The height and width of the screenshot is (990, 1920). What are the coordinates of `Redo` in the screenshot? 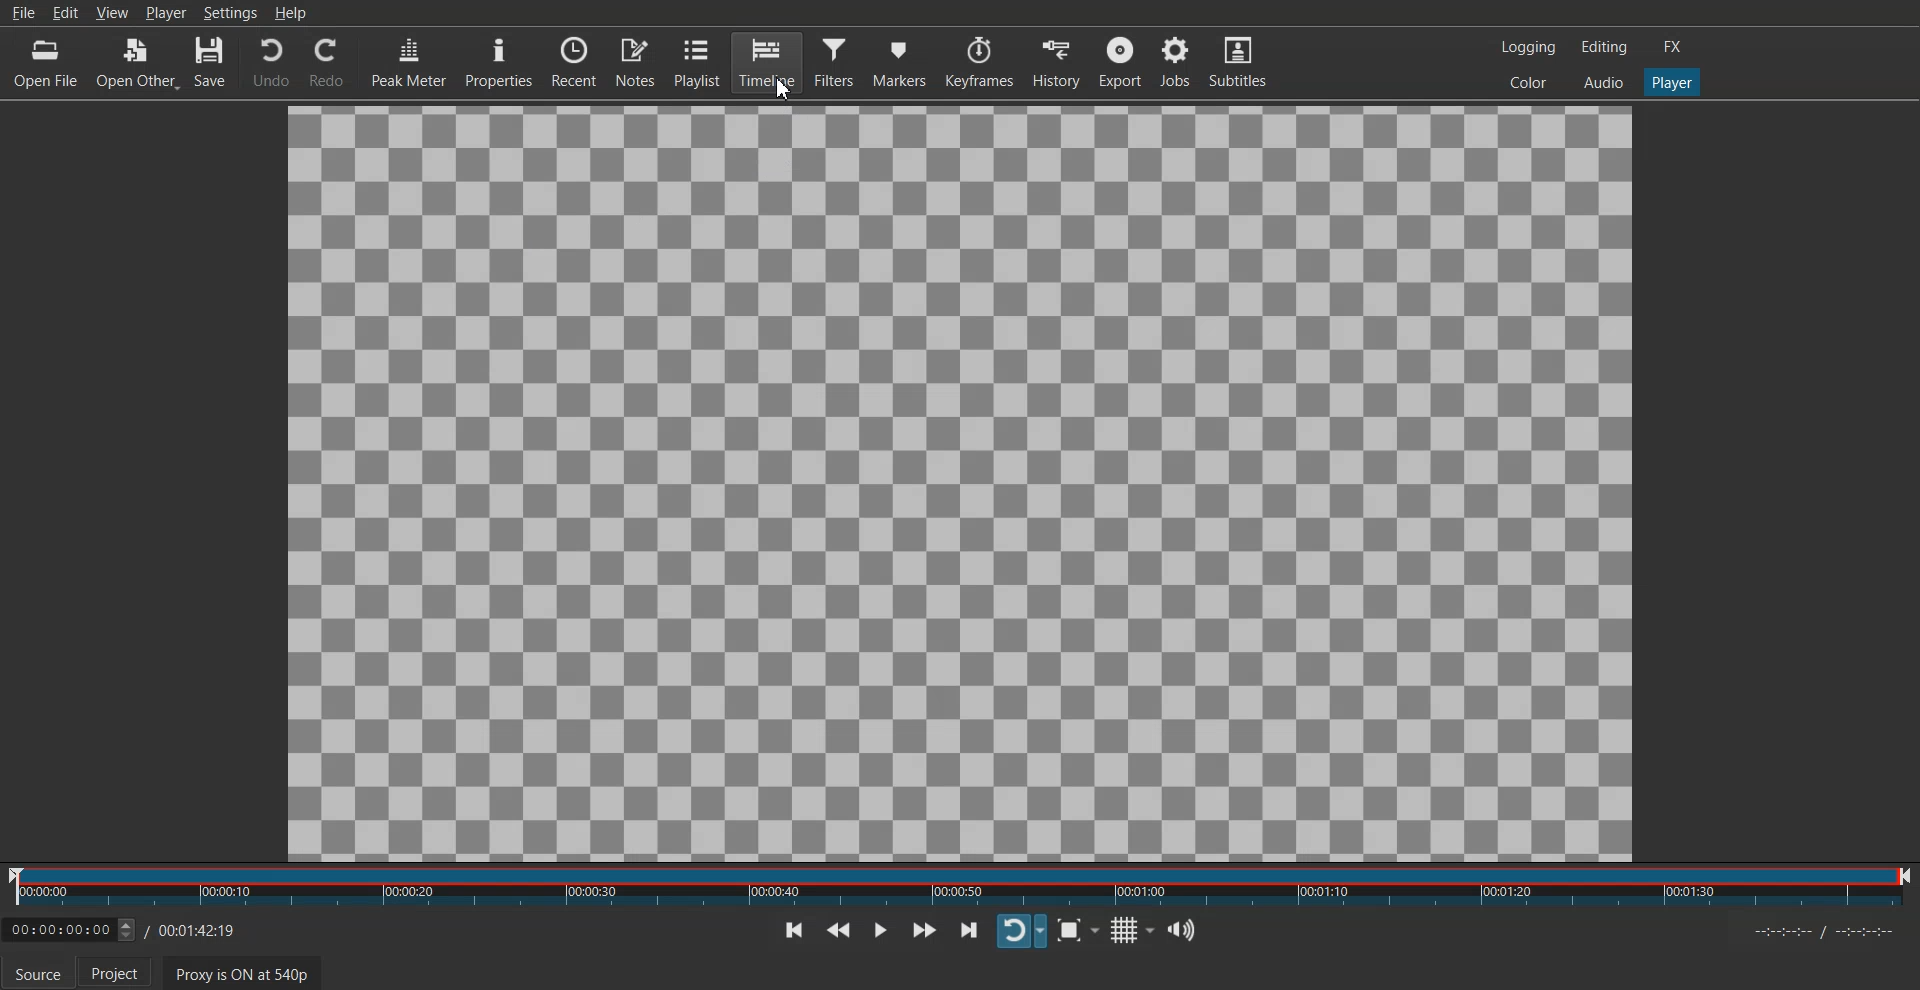 It's located at (327, 63).